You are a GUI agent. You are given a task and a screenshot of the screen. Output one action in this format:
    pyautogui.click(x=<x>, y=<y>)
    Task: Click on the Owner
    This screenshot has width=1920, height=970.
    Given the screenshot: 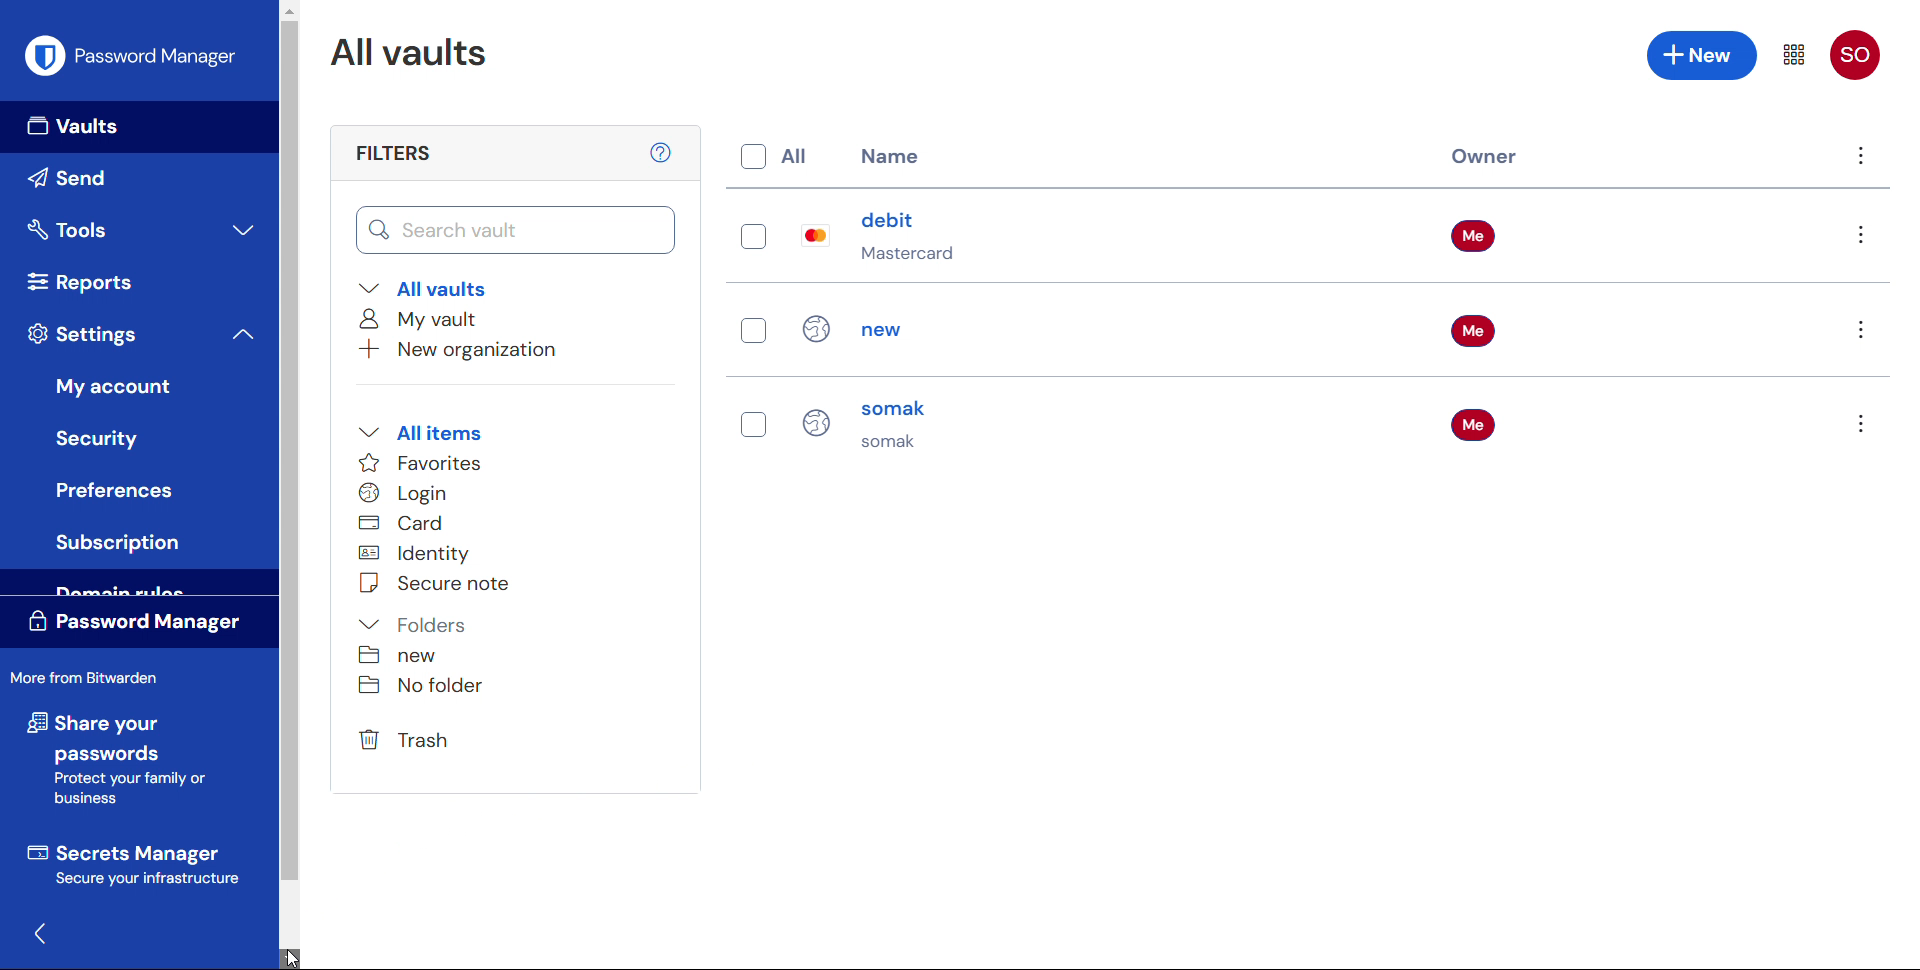 What is the action you would take?
    pyautogui.click(x=1479, y=158)
    